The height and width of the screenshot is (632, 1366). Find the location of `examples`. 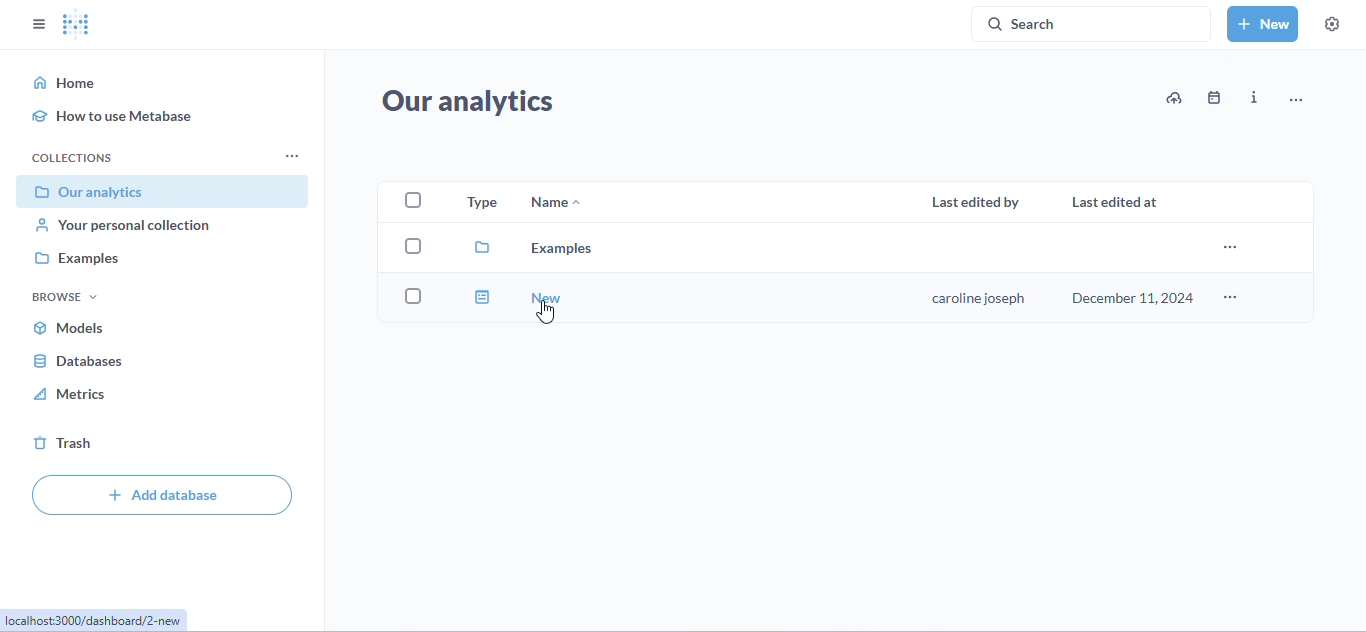

examples is located at coordinates (75, 258).